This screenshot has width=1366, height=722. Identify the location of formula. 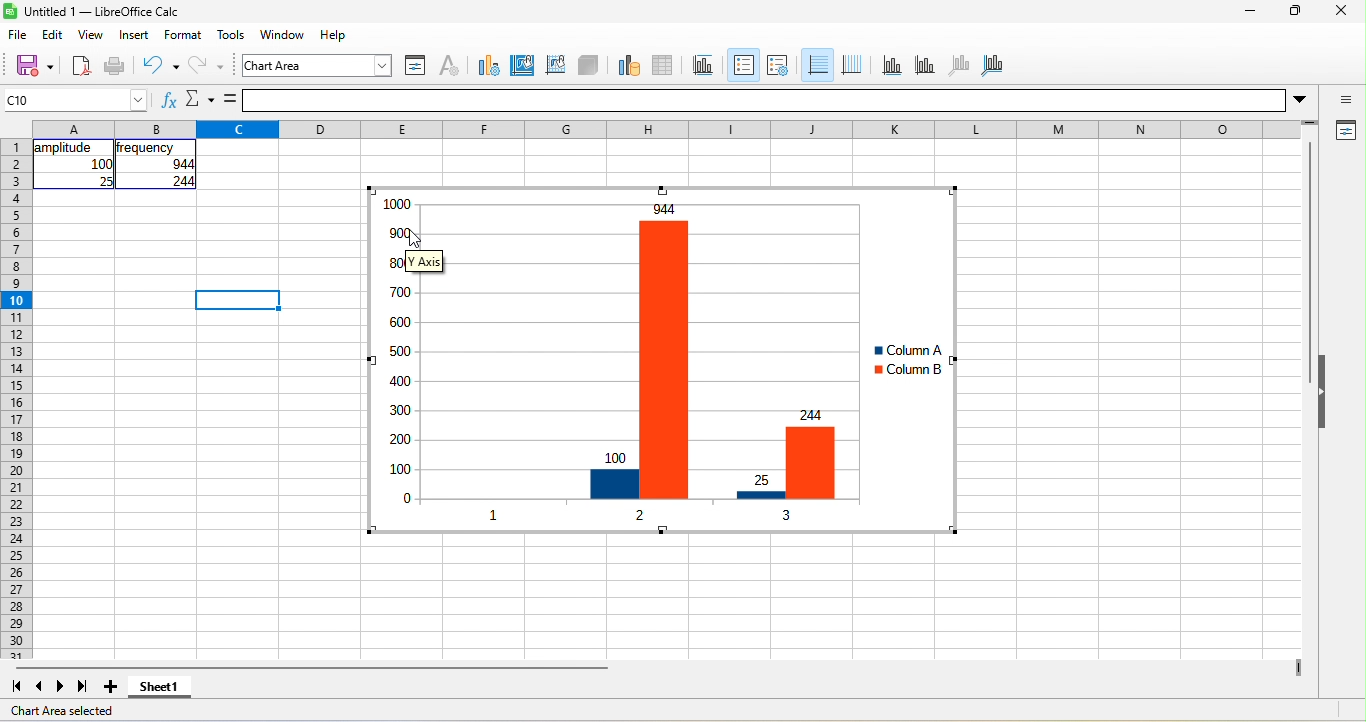
(231, 100).